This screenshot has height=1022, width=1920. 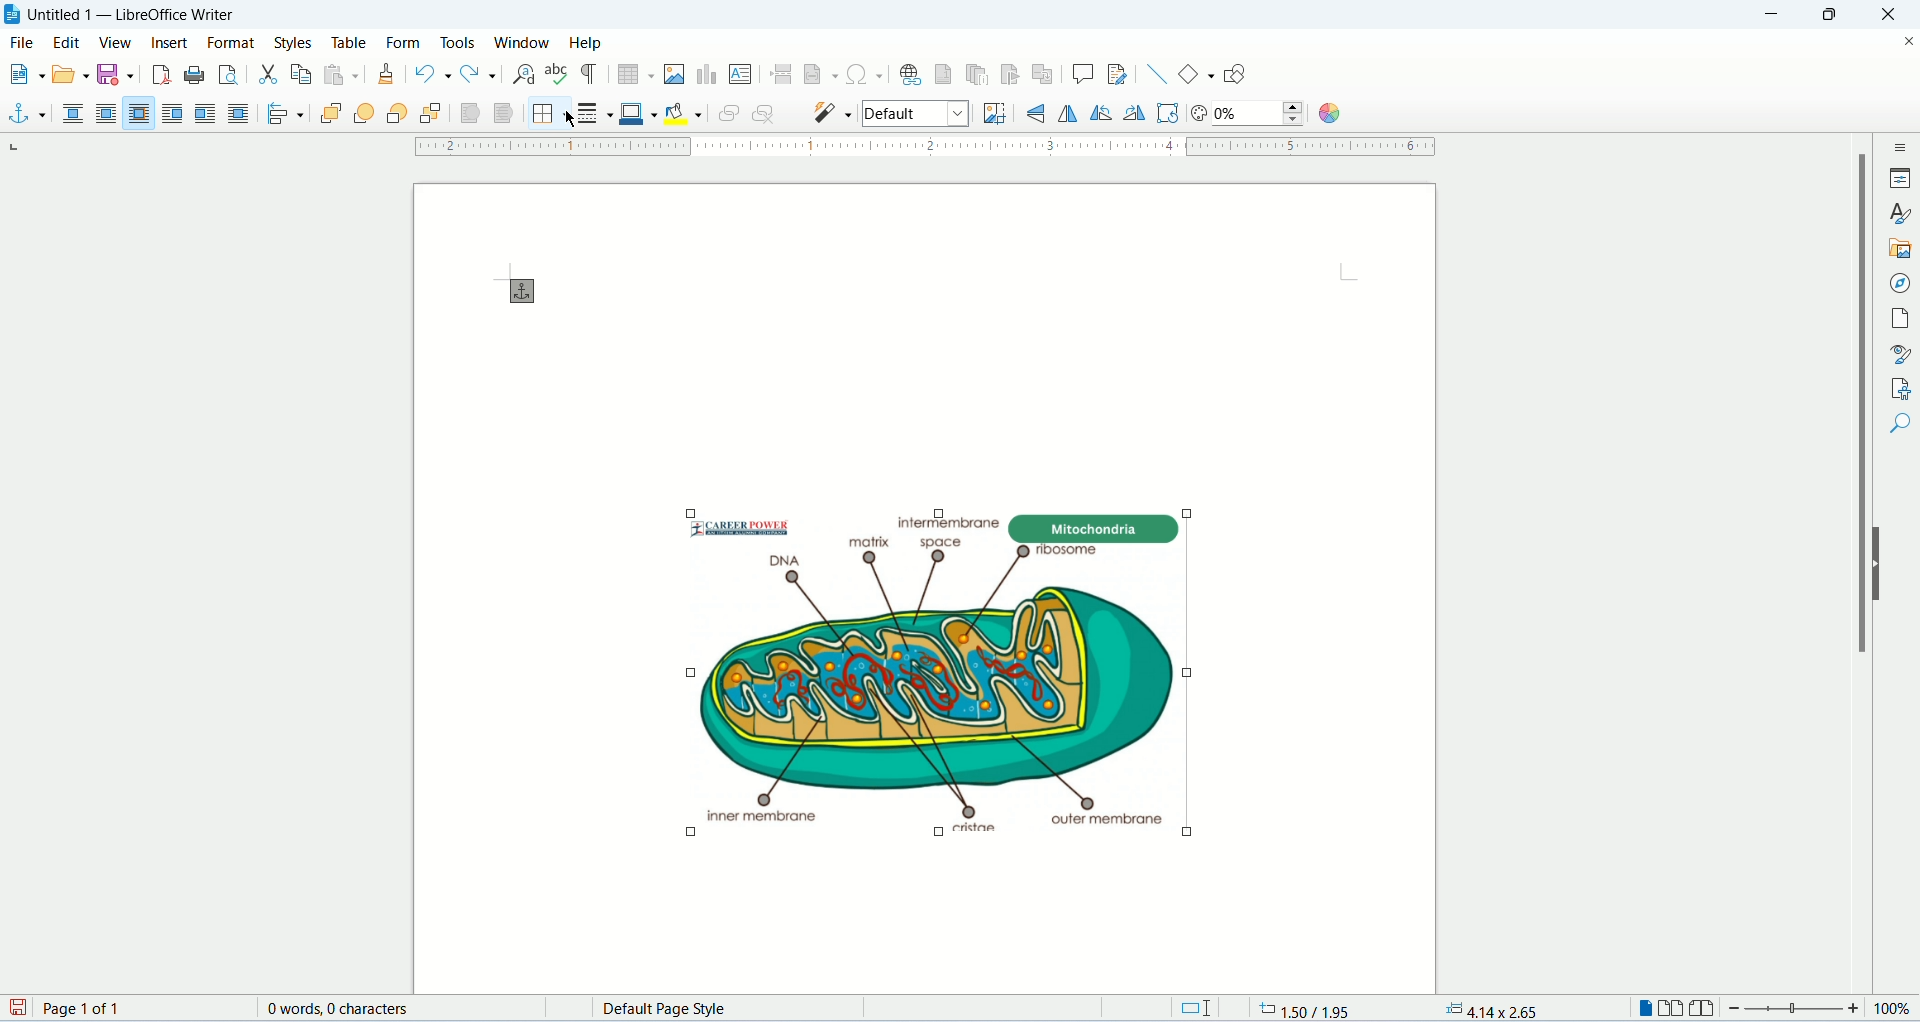 I want to click on bring to front, so click(x=329, y=116).